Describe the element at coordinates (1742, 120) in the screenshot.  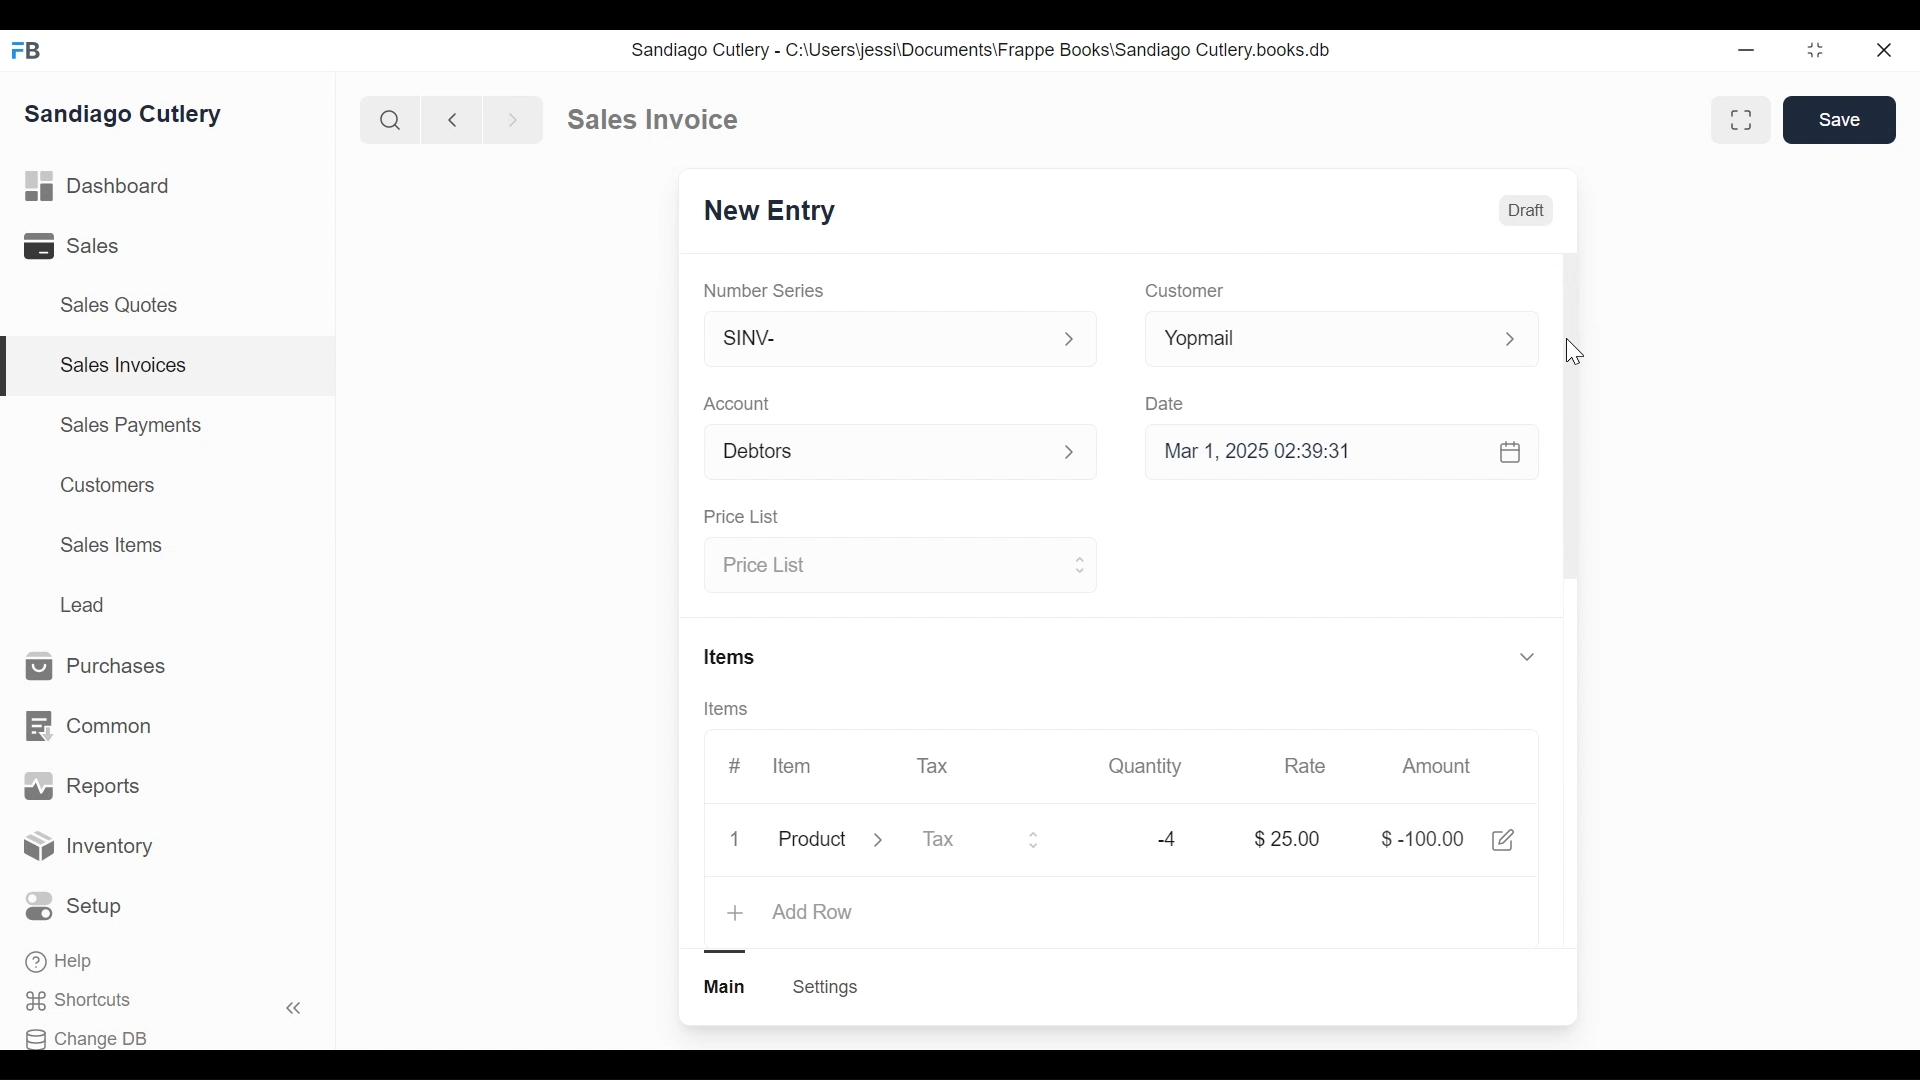
I see `Toggle between form and full width` at that location.